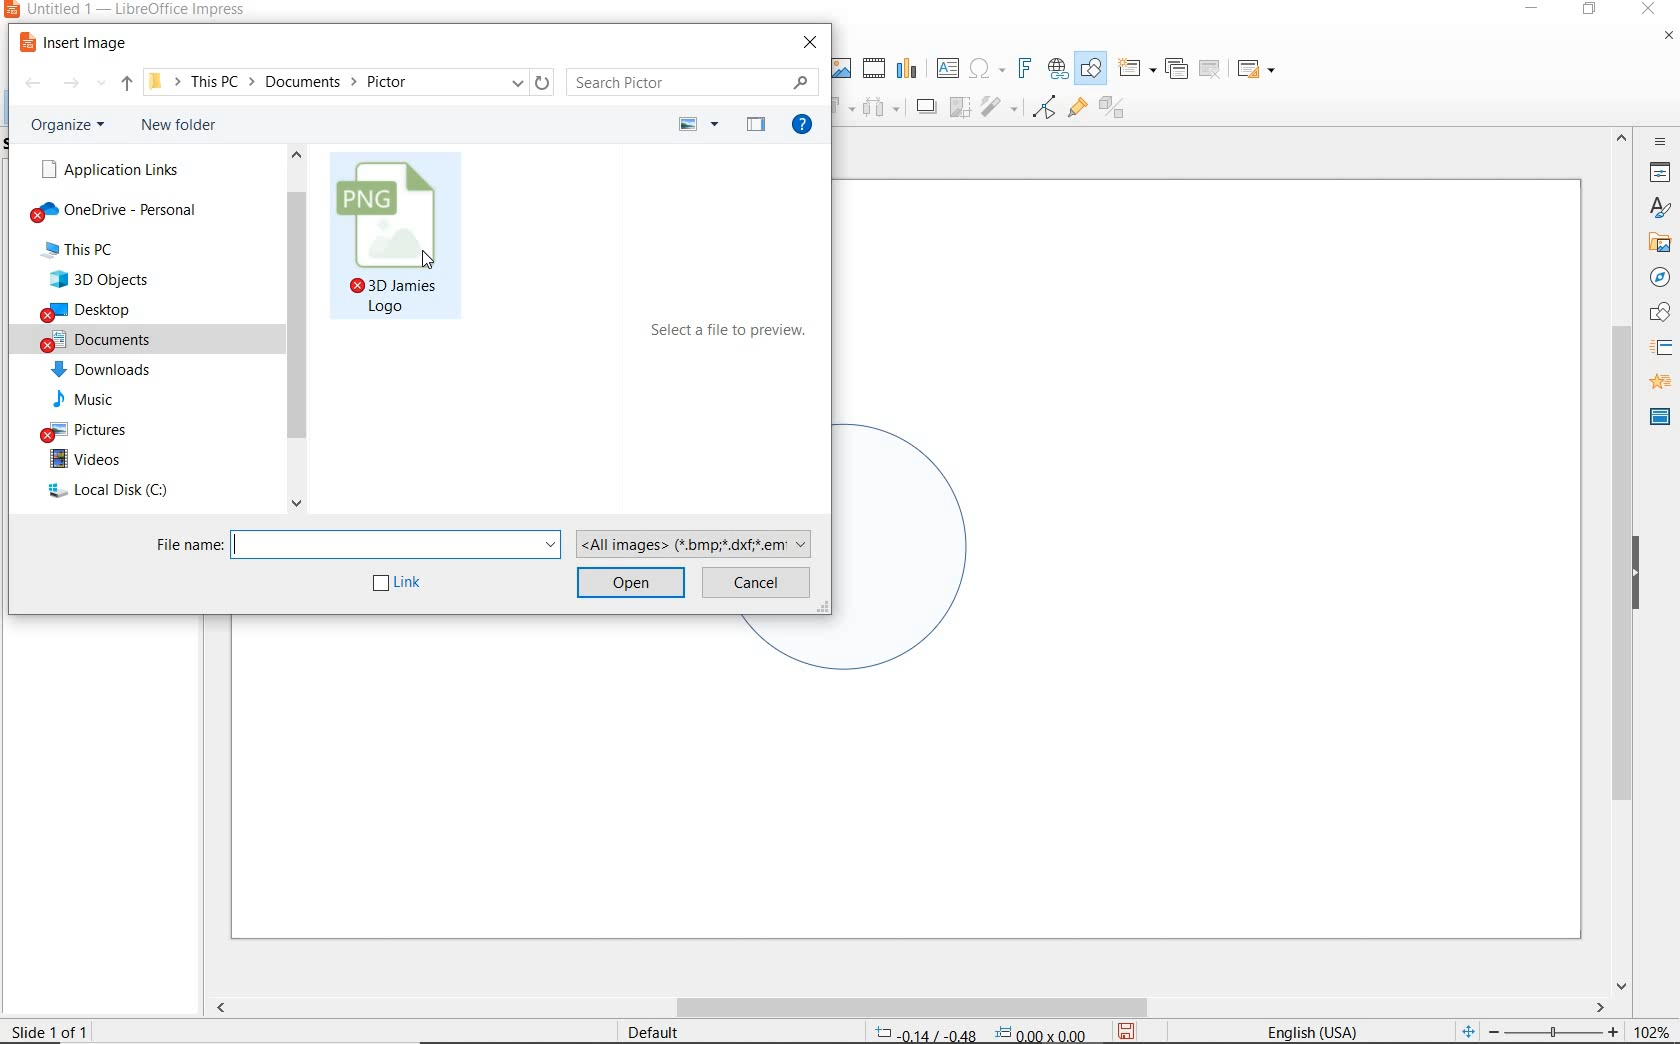 The height and width of the screenshot is (1044, 1680). Describe the element at coordinates (1257, 70) in the screenshot. I see `slide layout` at that location.